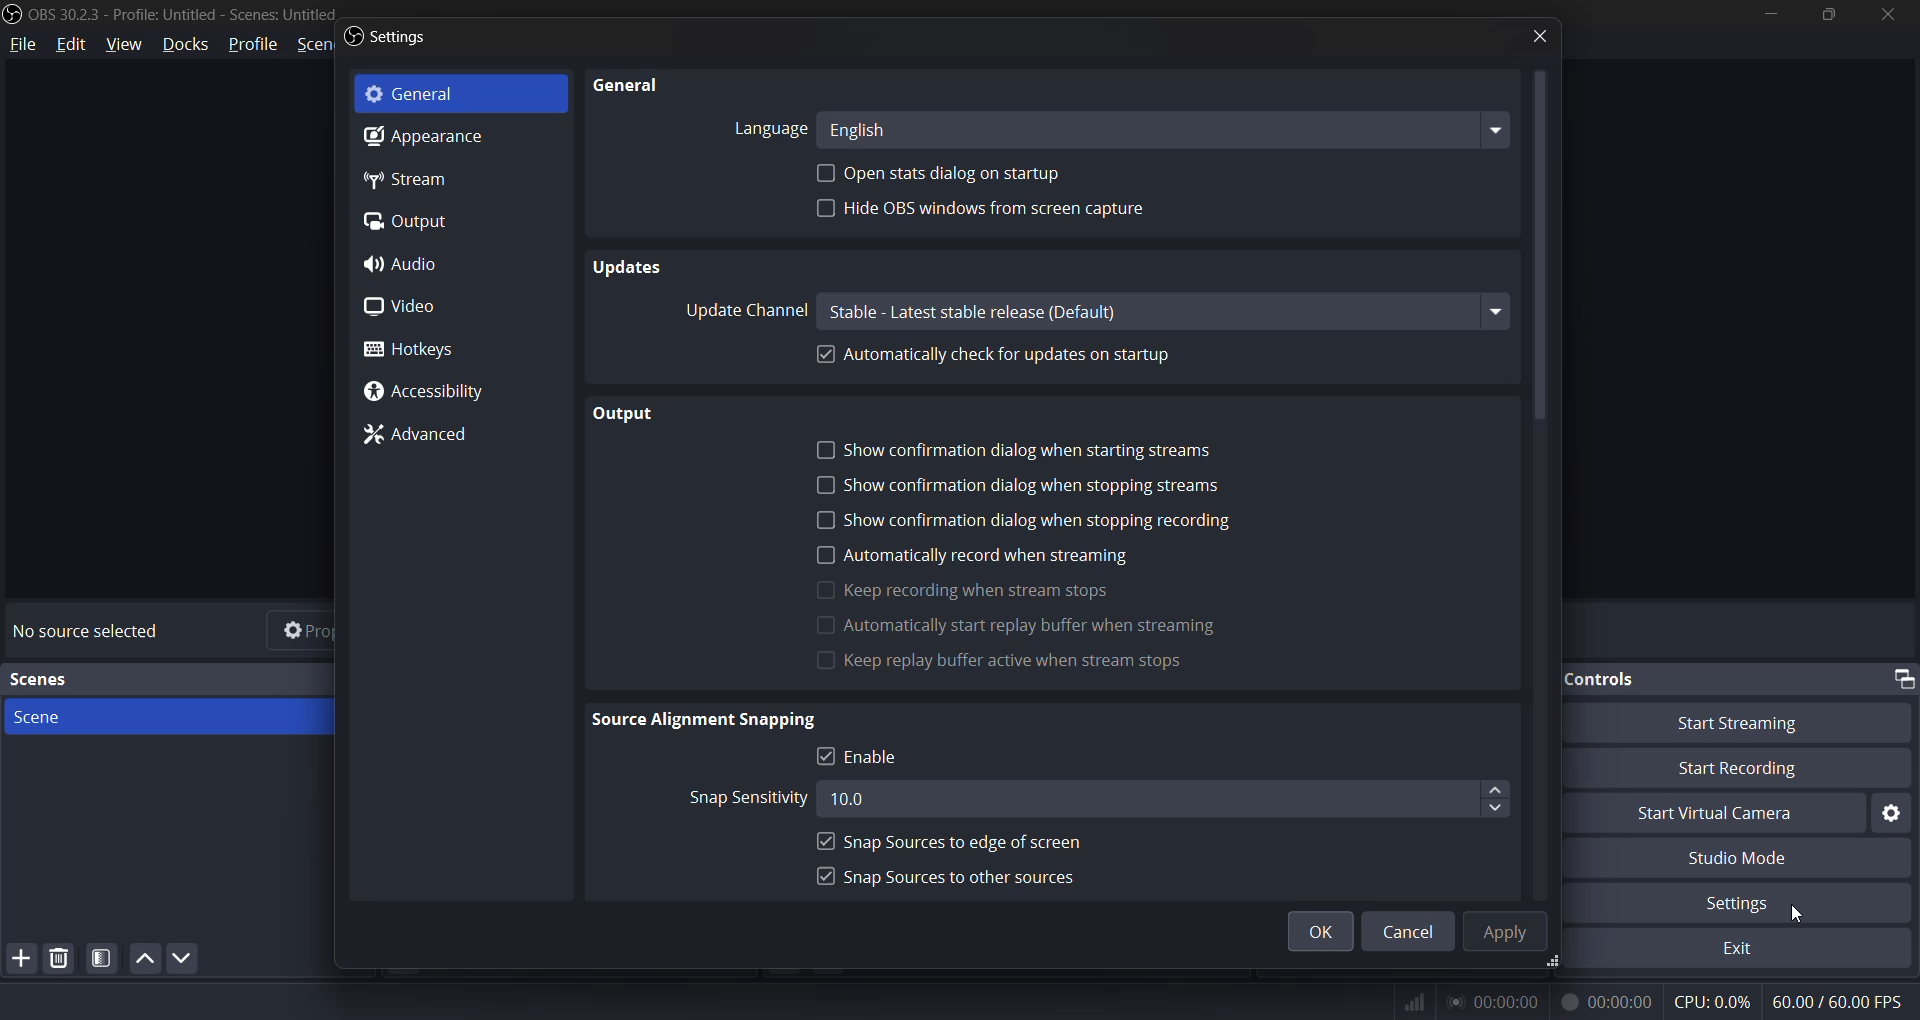  What do you see at coordinates (1033, 486) in the screenshot?
I see `show confirmation dialog when stopping stream` at bounding box center [1033, 486].